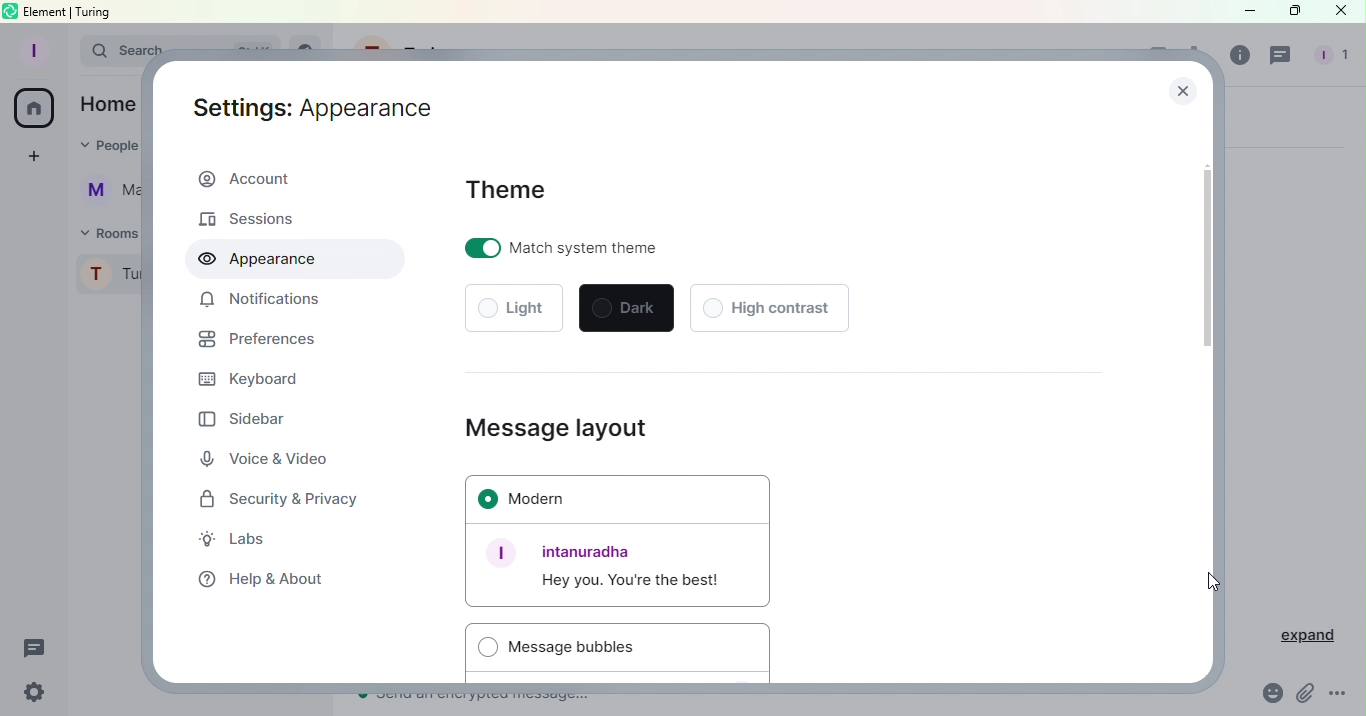  I want to click on Sessions, so click(257, 219).